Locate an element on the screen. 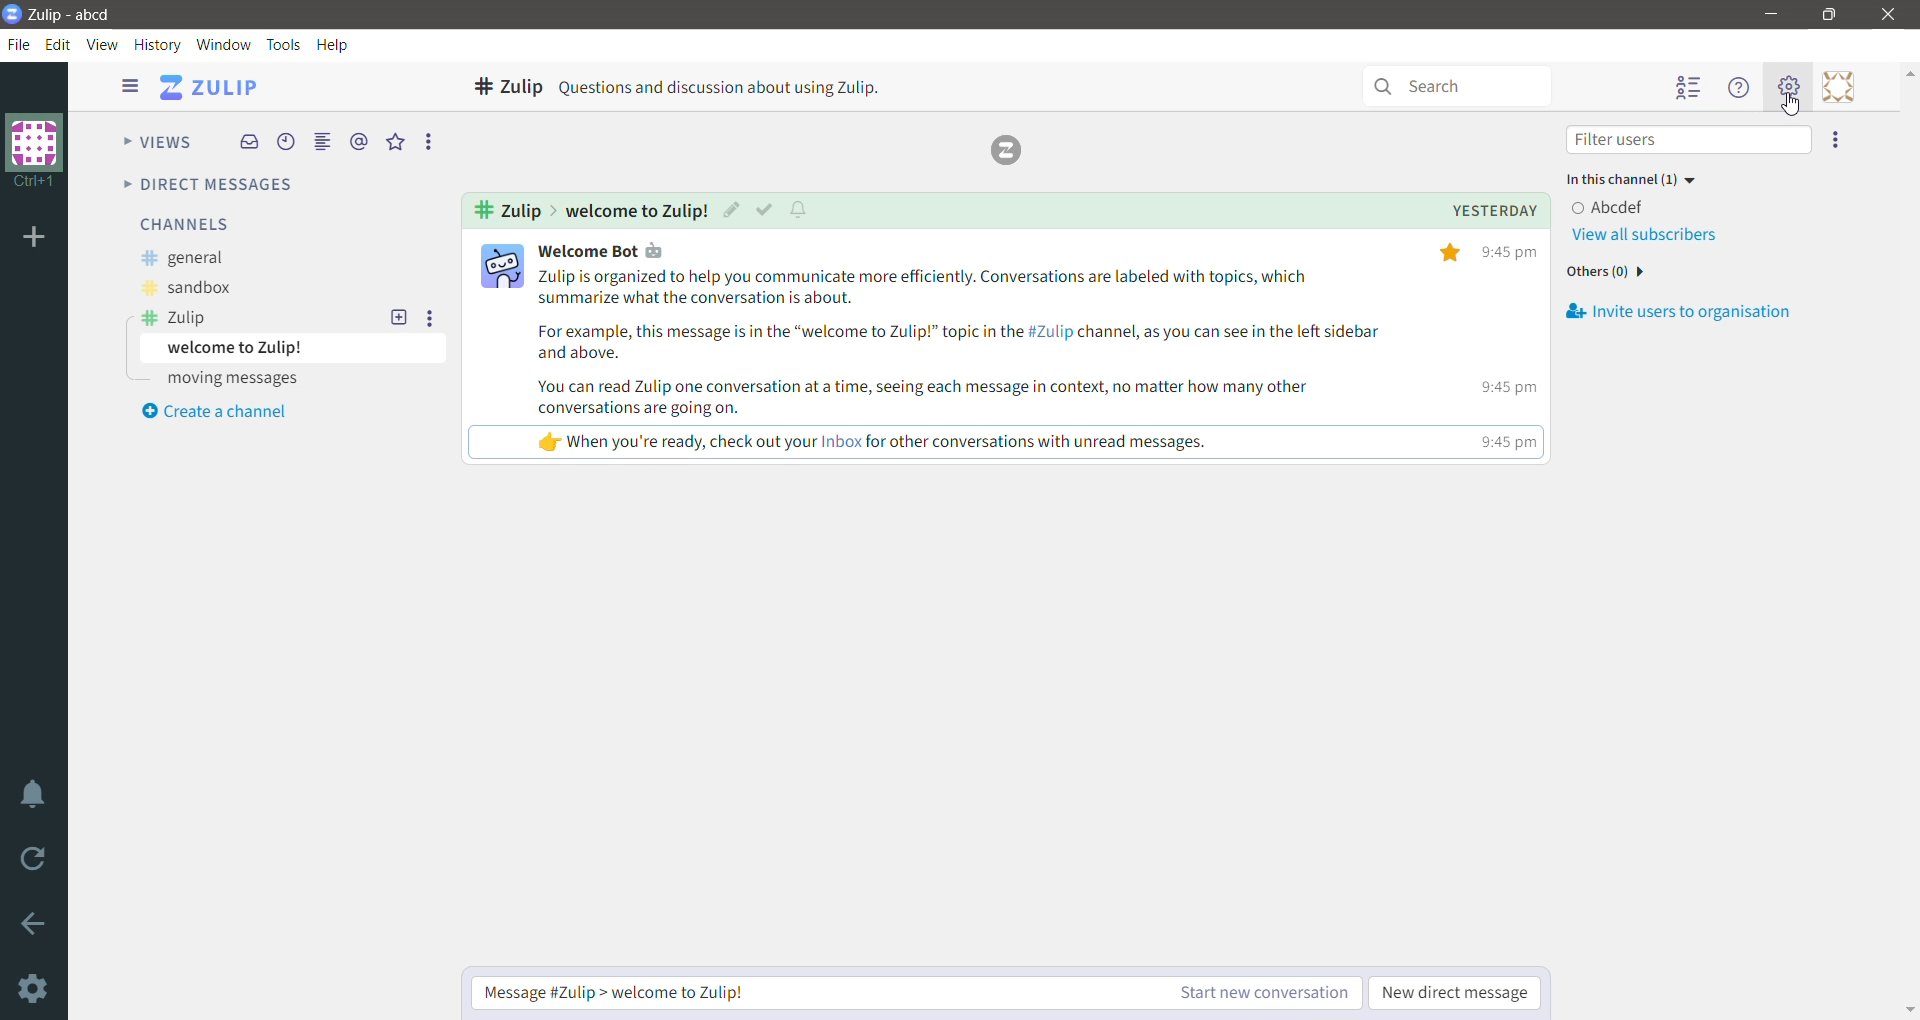 This screenshot has width=1920, height=1020. star is located at coordinates (1449, 253).